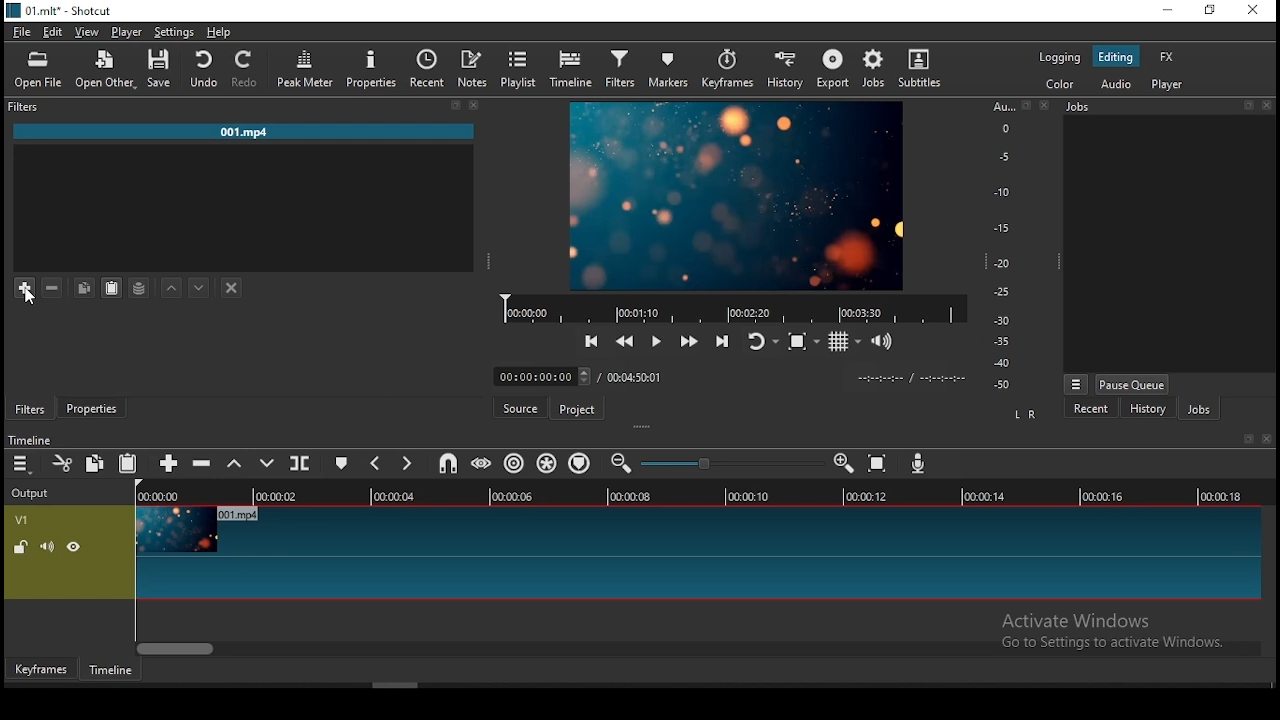 The height and width of the screenshot is (720, 1280). Describe the element at coordinates (578, 464) in the screenshot. I see `ripple markers` at that location.